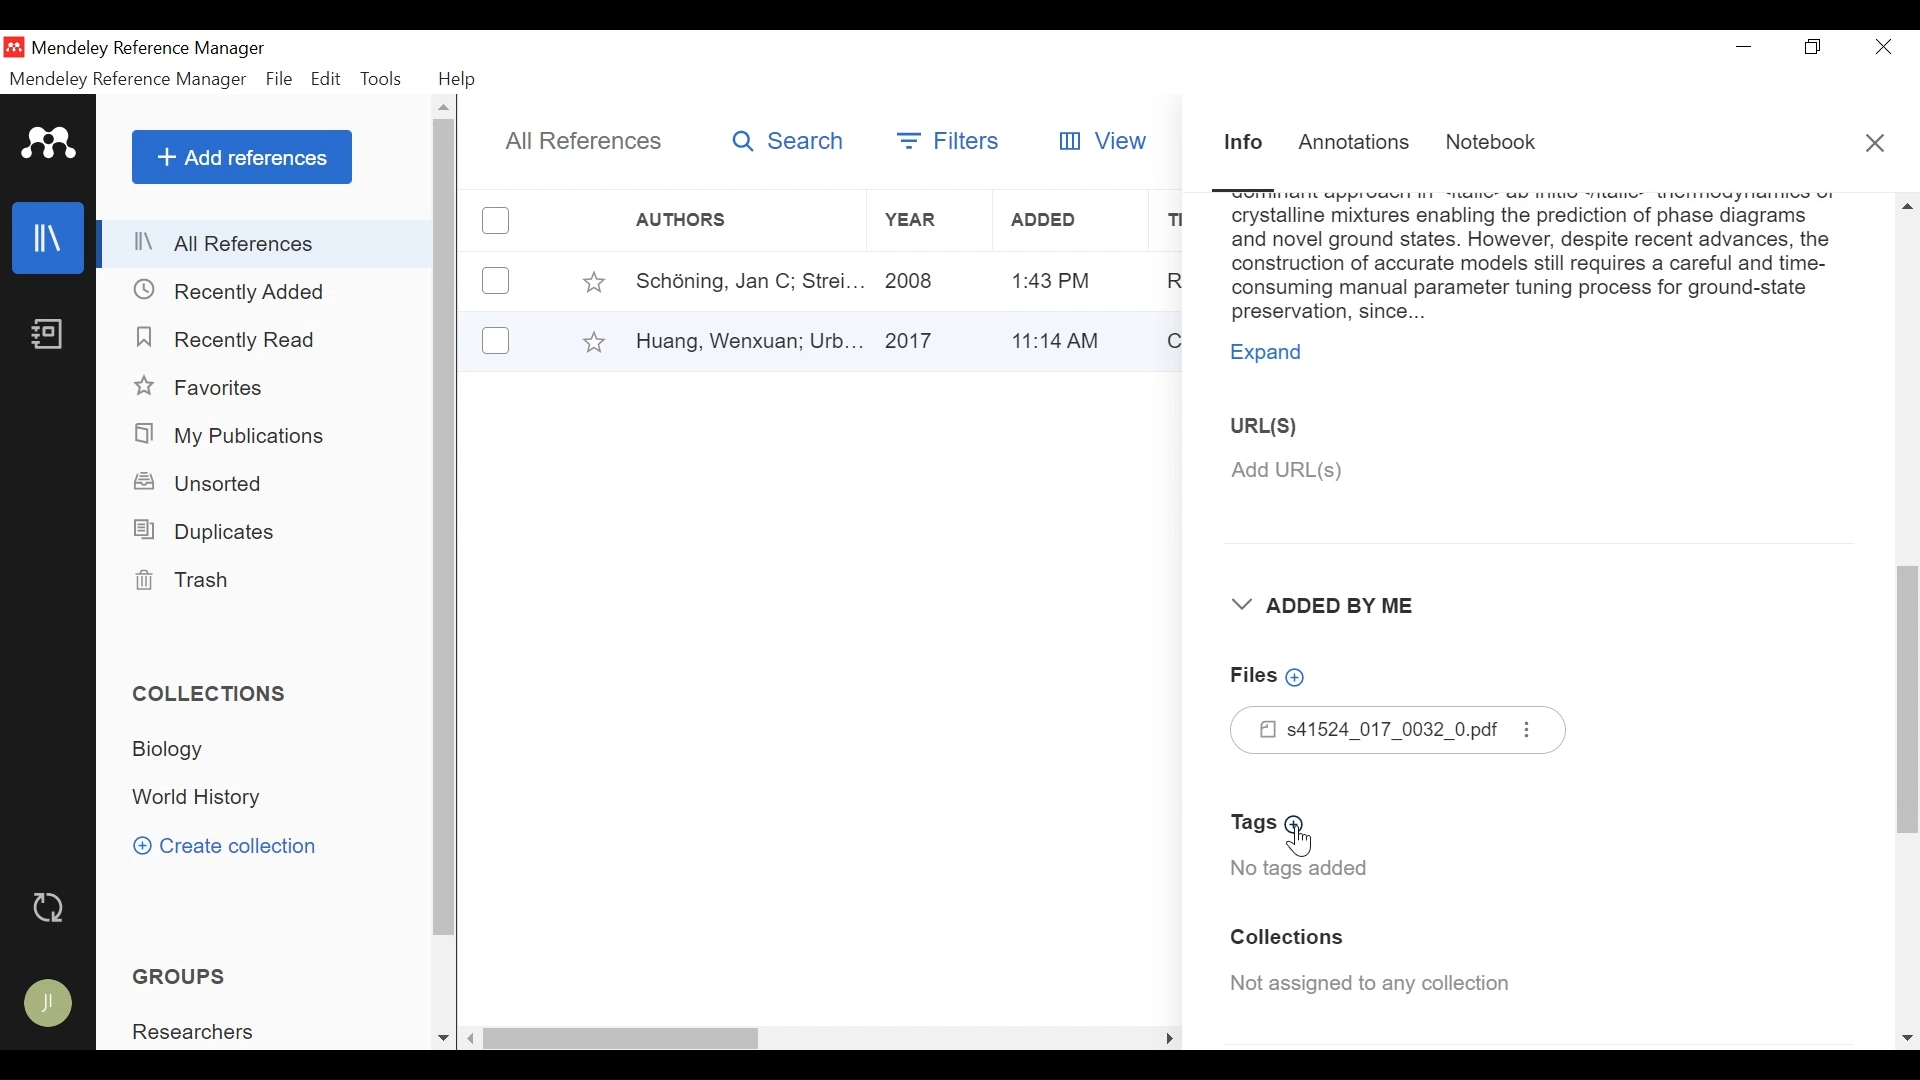  I want to click on (un)select, so click(496, 340).